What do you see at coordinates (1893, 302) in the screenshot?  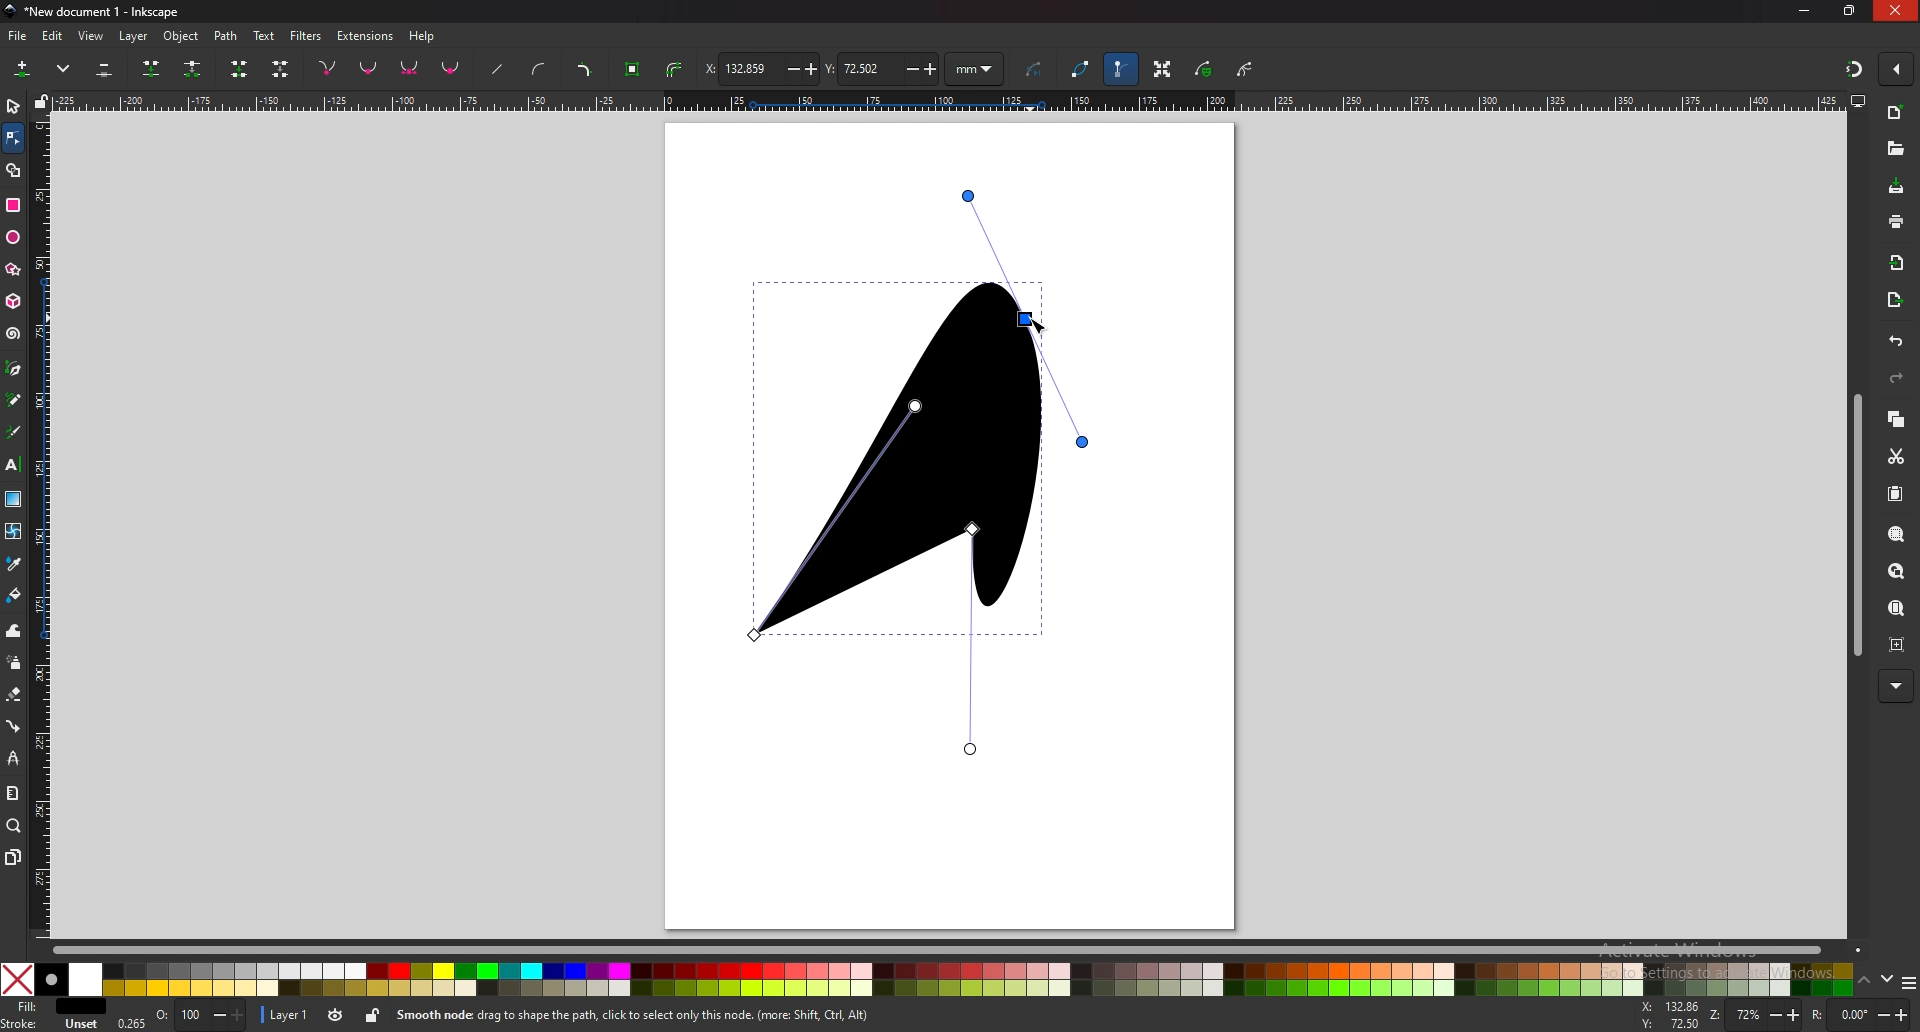 I see `export` at bounding box center [1893, 302].